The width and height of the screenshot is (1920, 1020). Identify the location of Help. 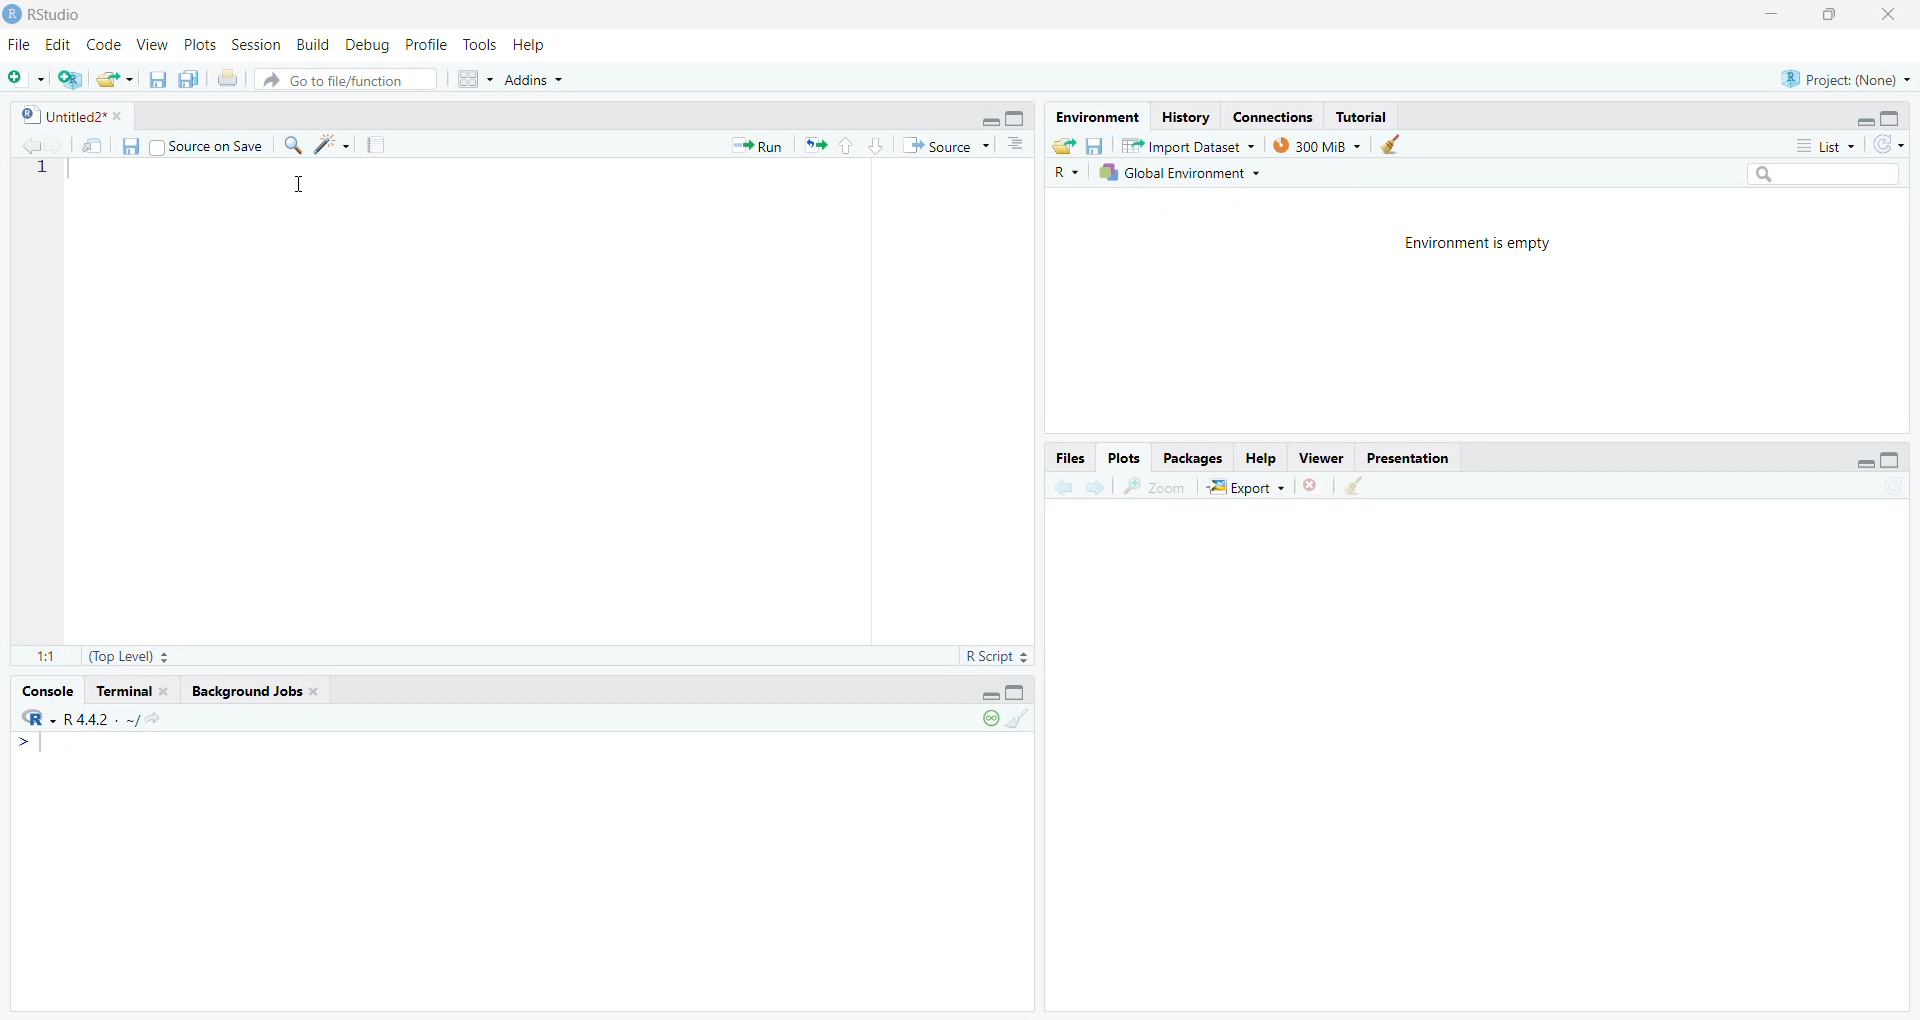
(532, 47).